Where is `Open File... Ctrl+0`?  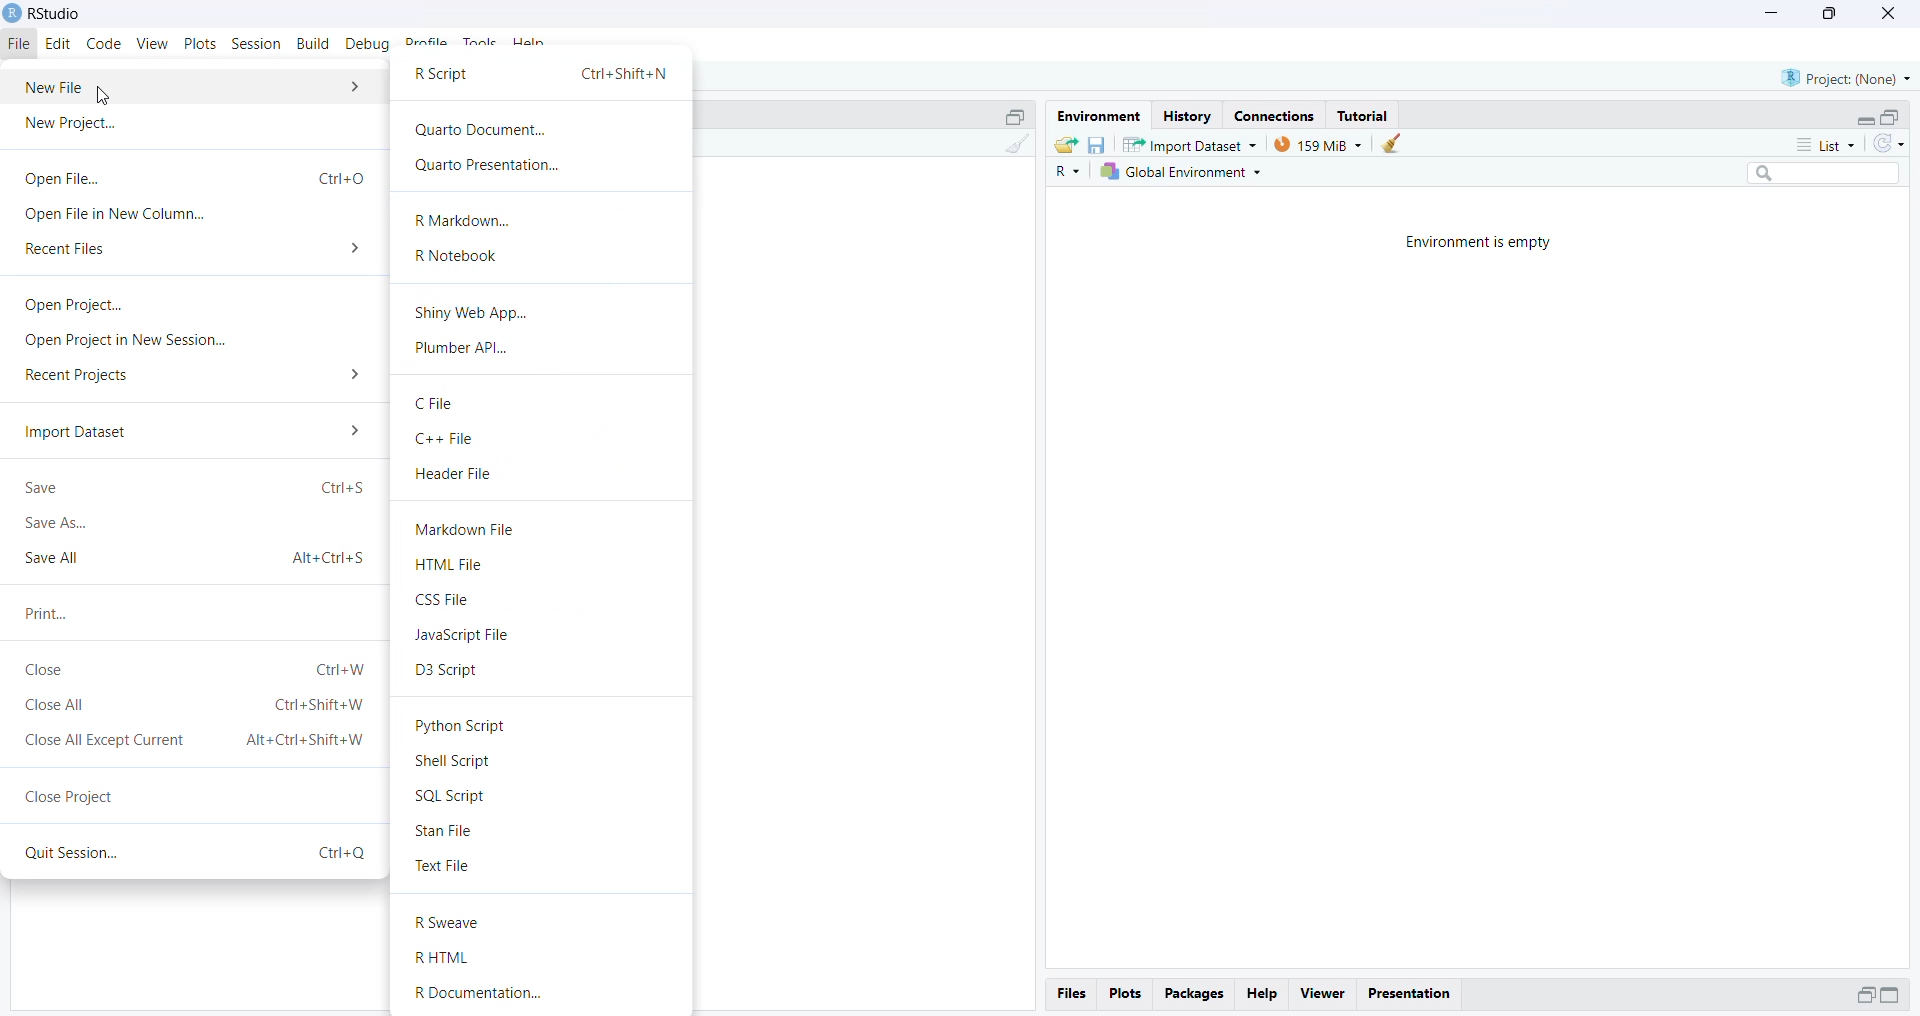 Open File... Ctrl+0 is located at coordinates (193, 177).